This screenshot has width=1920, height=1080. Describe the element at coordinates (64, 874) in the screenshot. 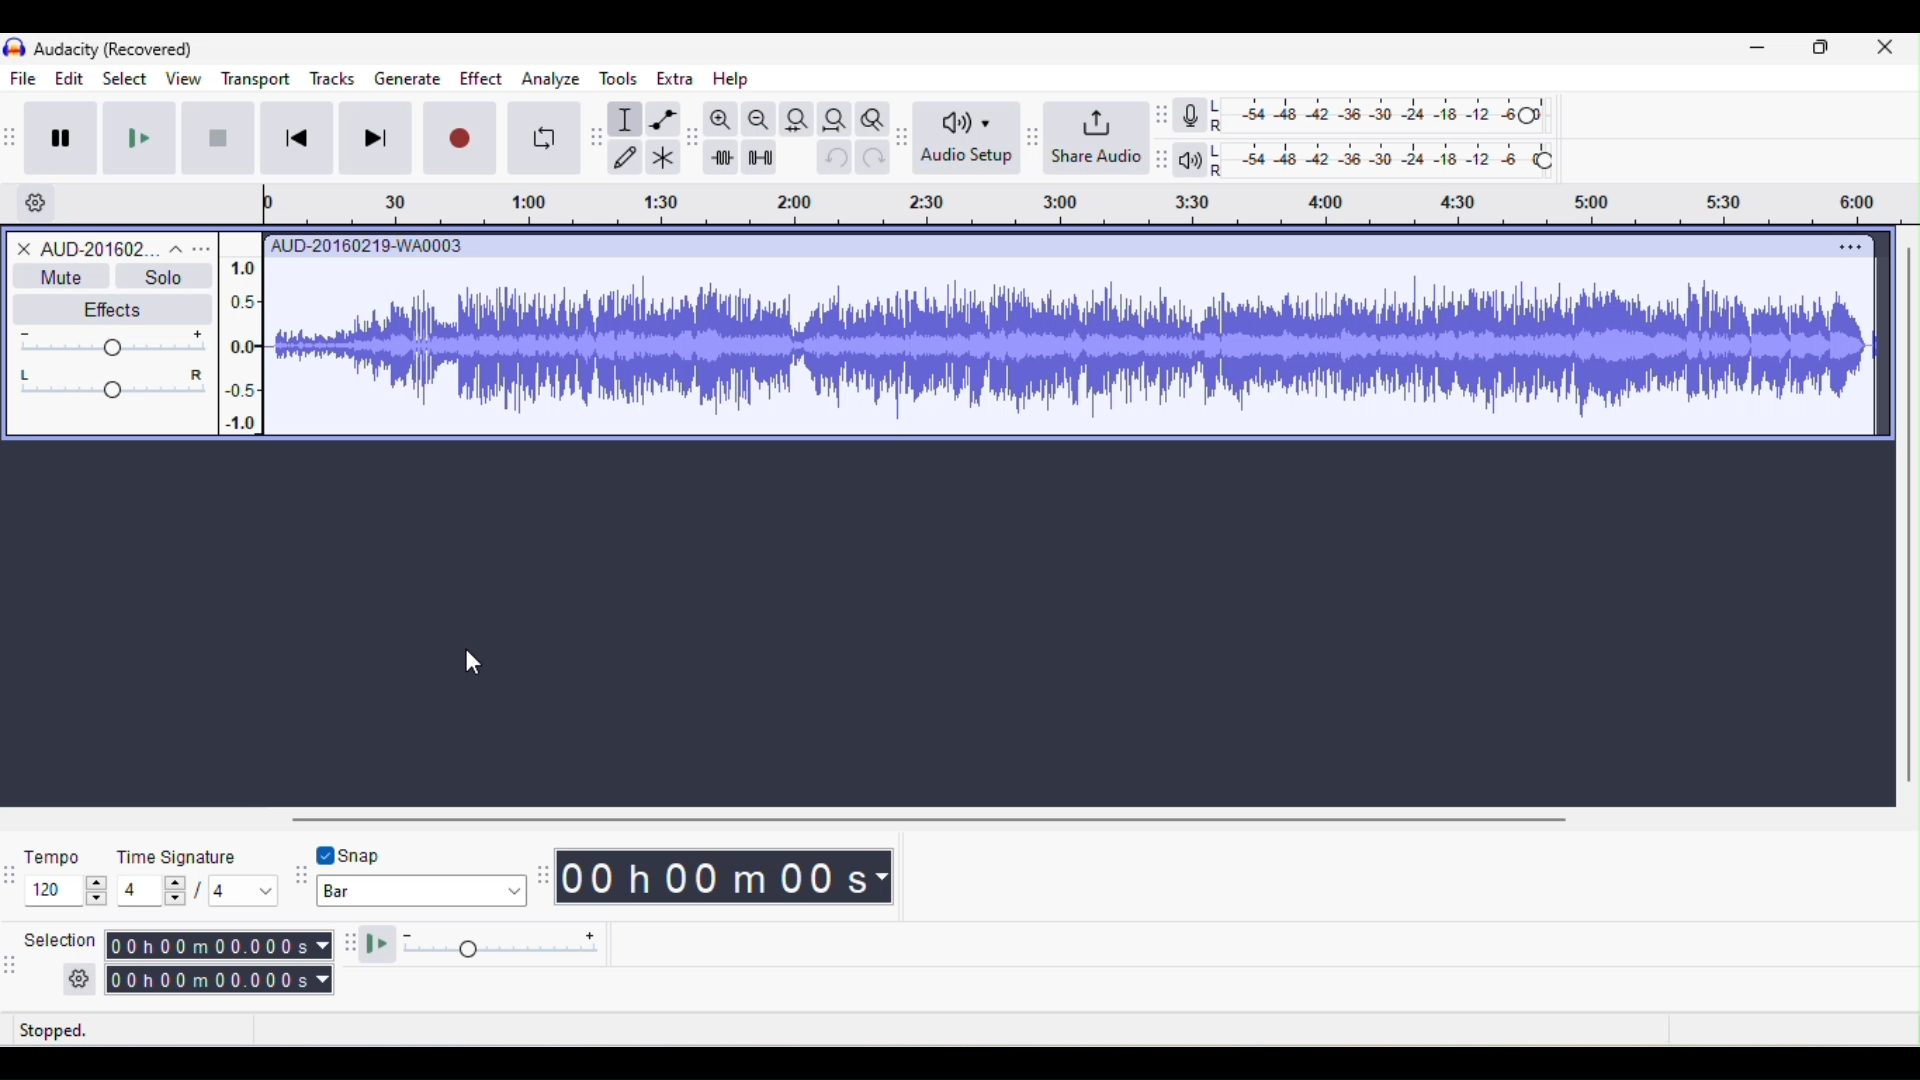

I see `tempo` at that location.